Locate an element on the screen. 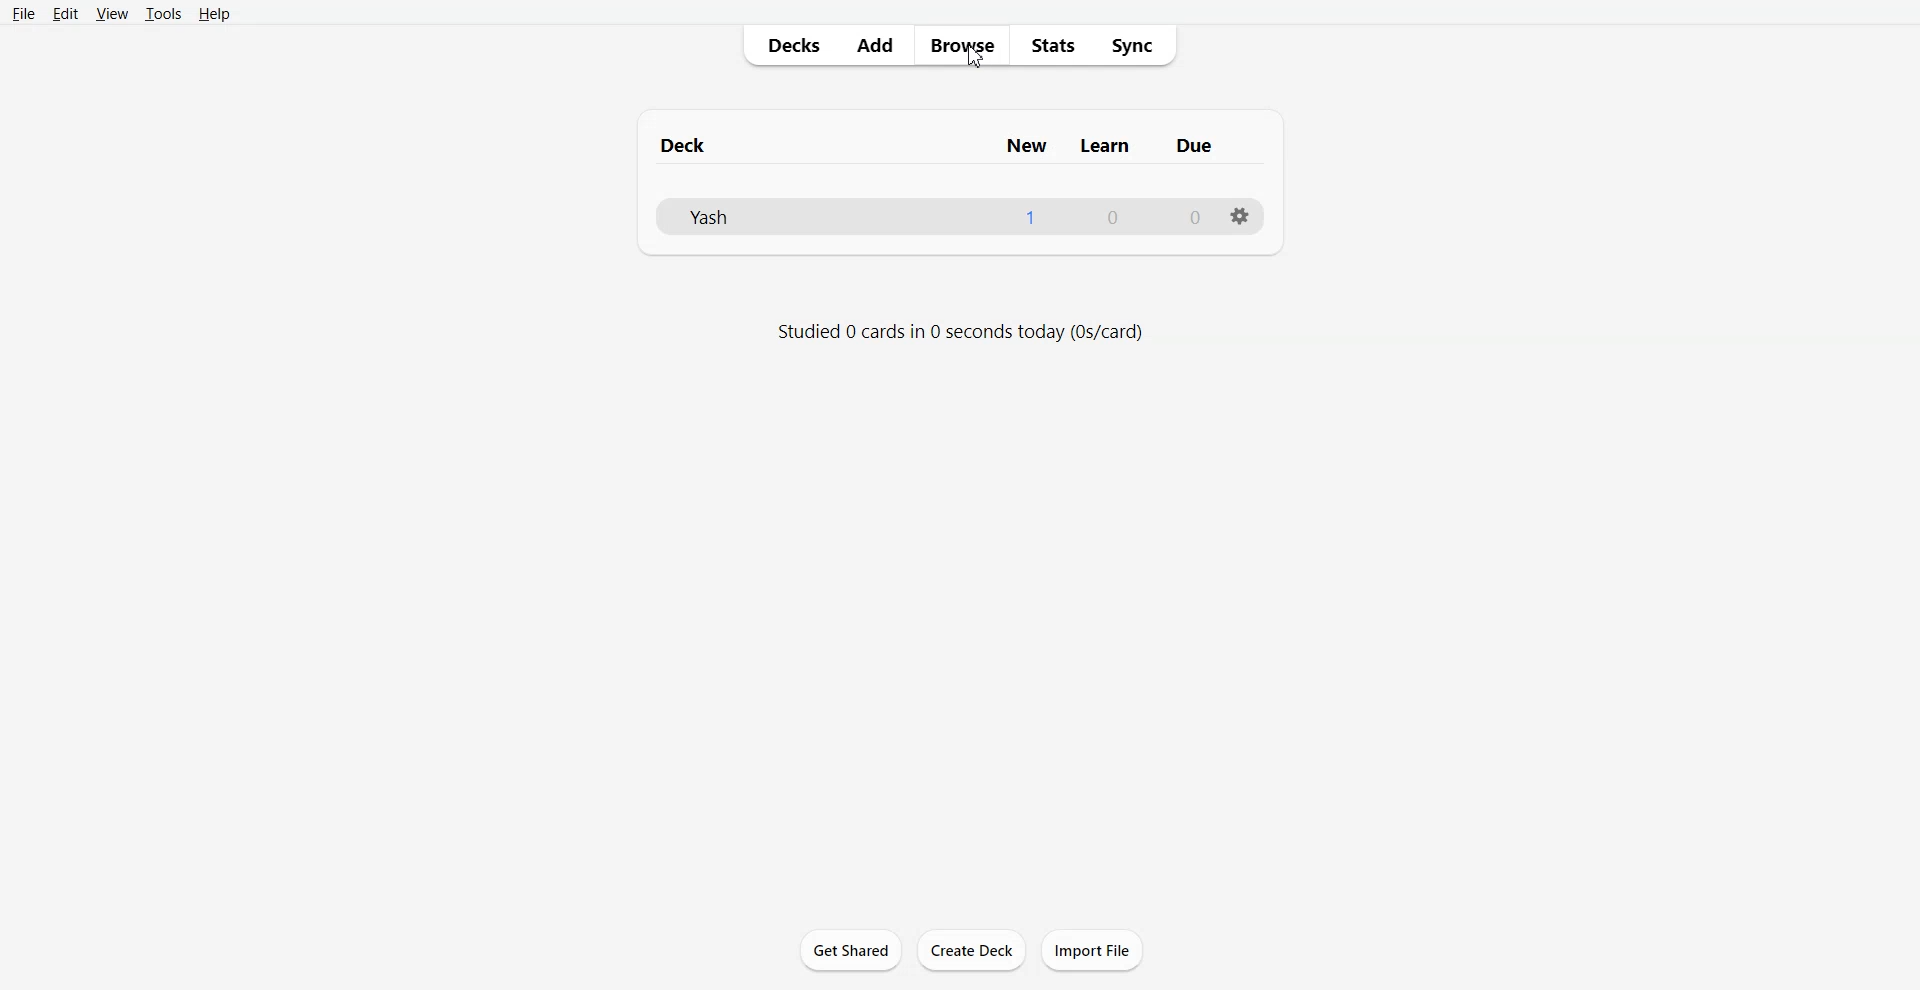  Studied 0 cards in 0 seconds today (0s/card) is located at coordinates (957, 332).